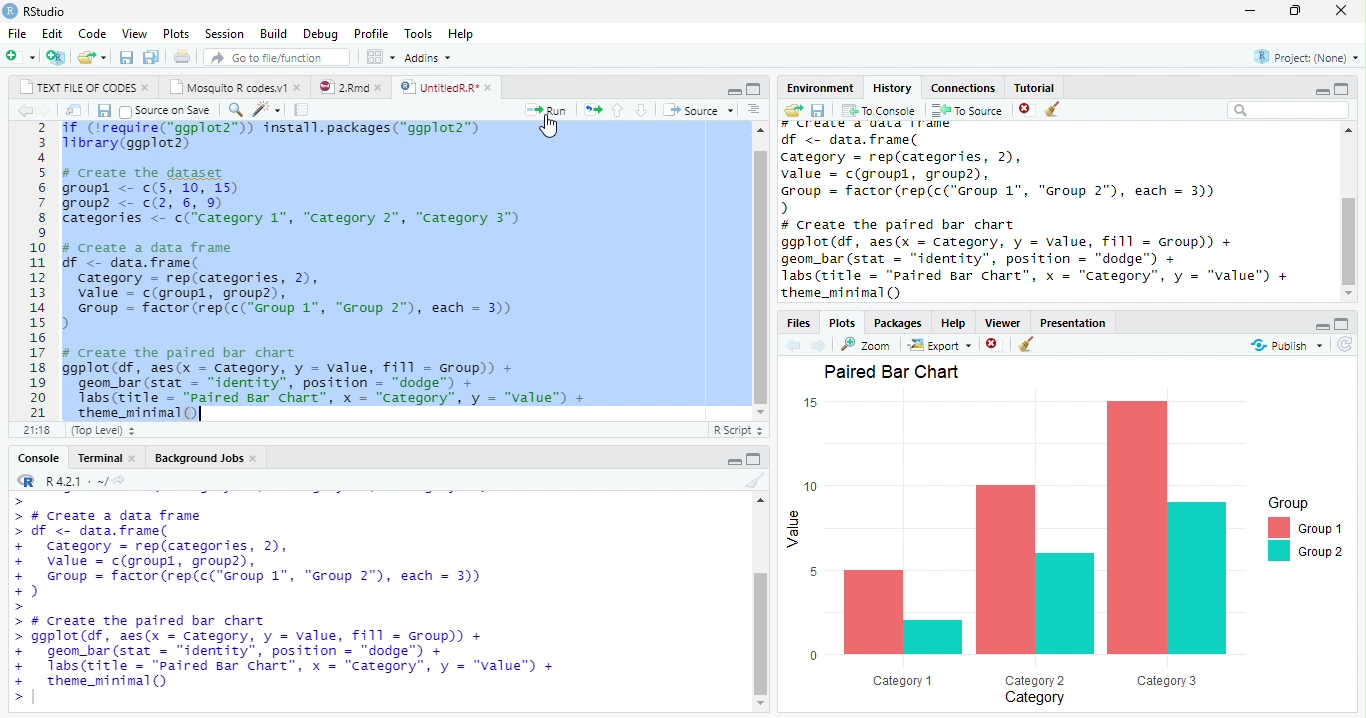 This screenshot has width=1366, height=718. I want to click on scroll down, so click(762, 413).